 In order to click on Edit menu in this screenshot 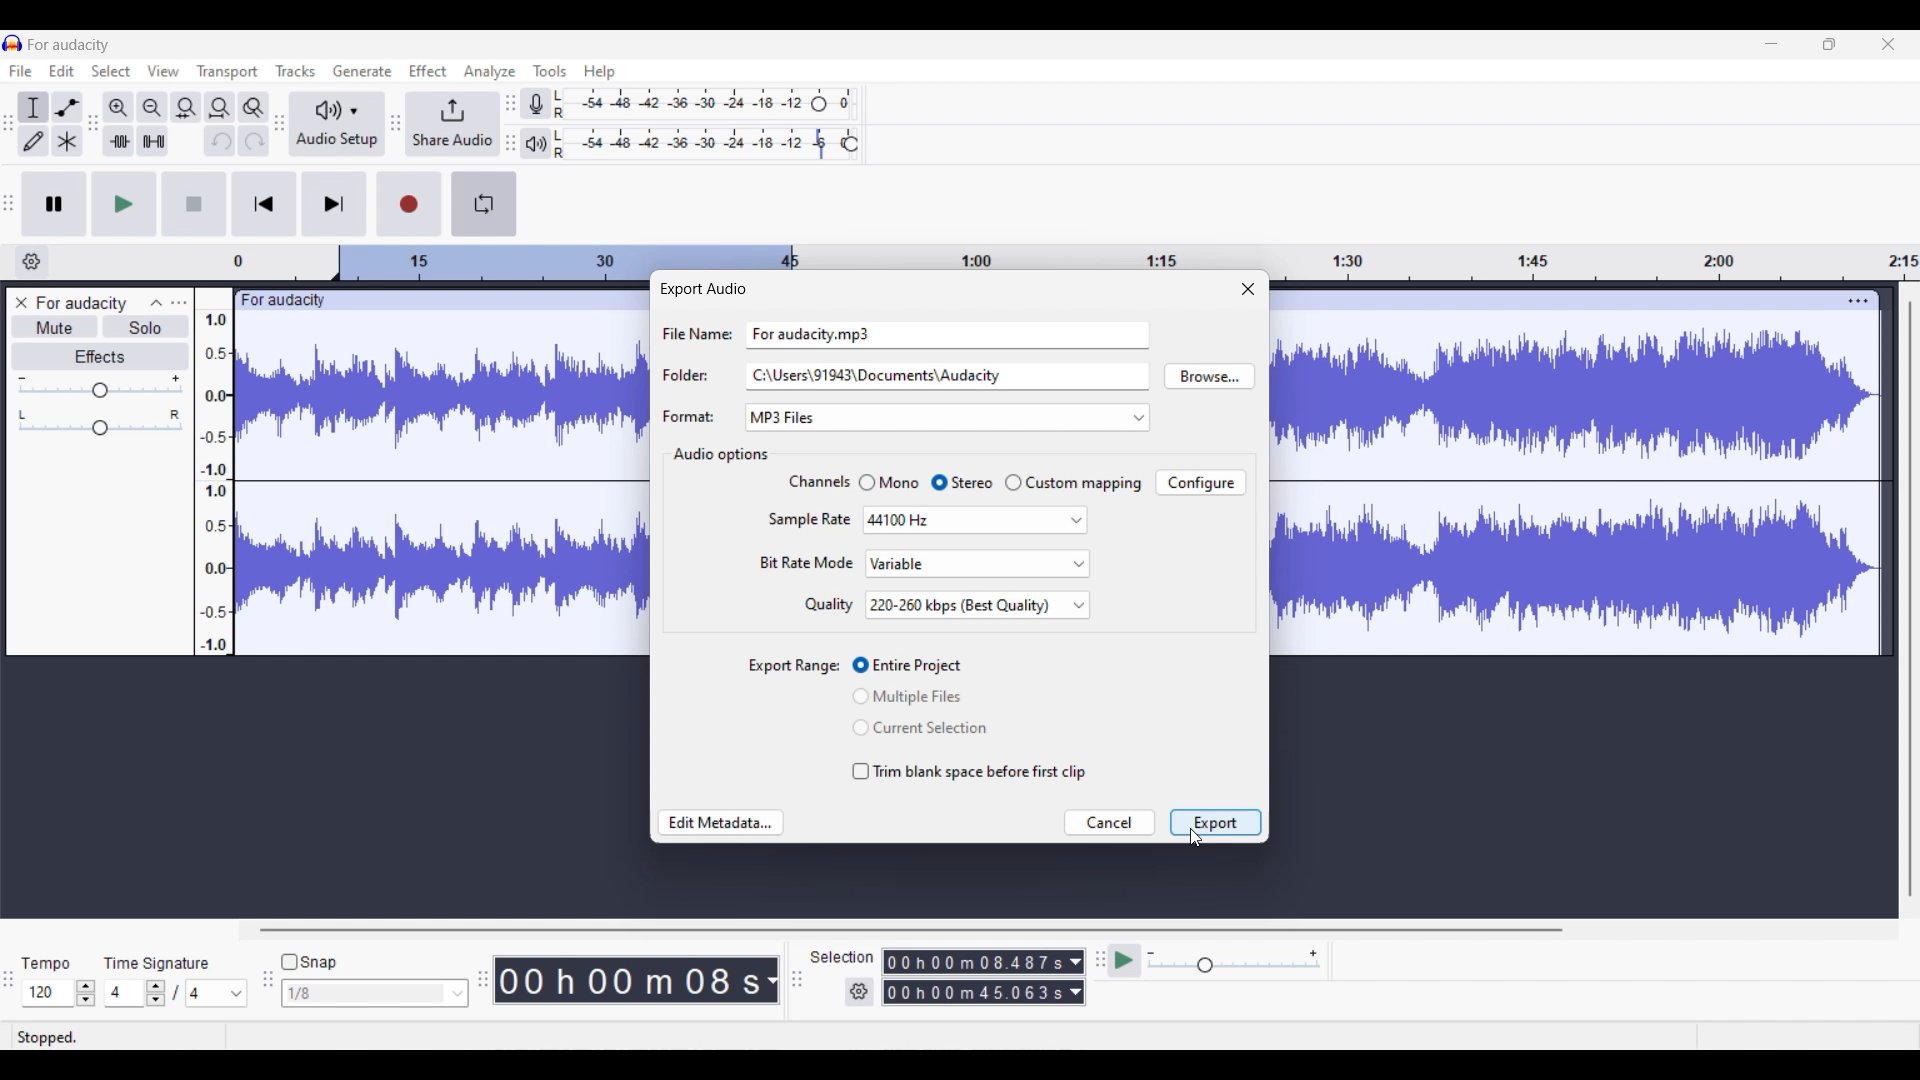, I will do `click(61, 71)`.